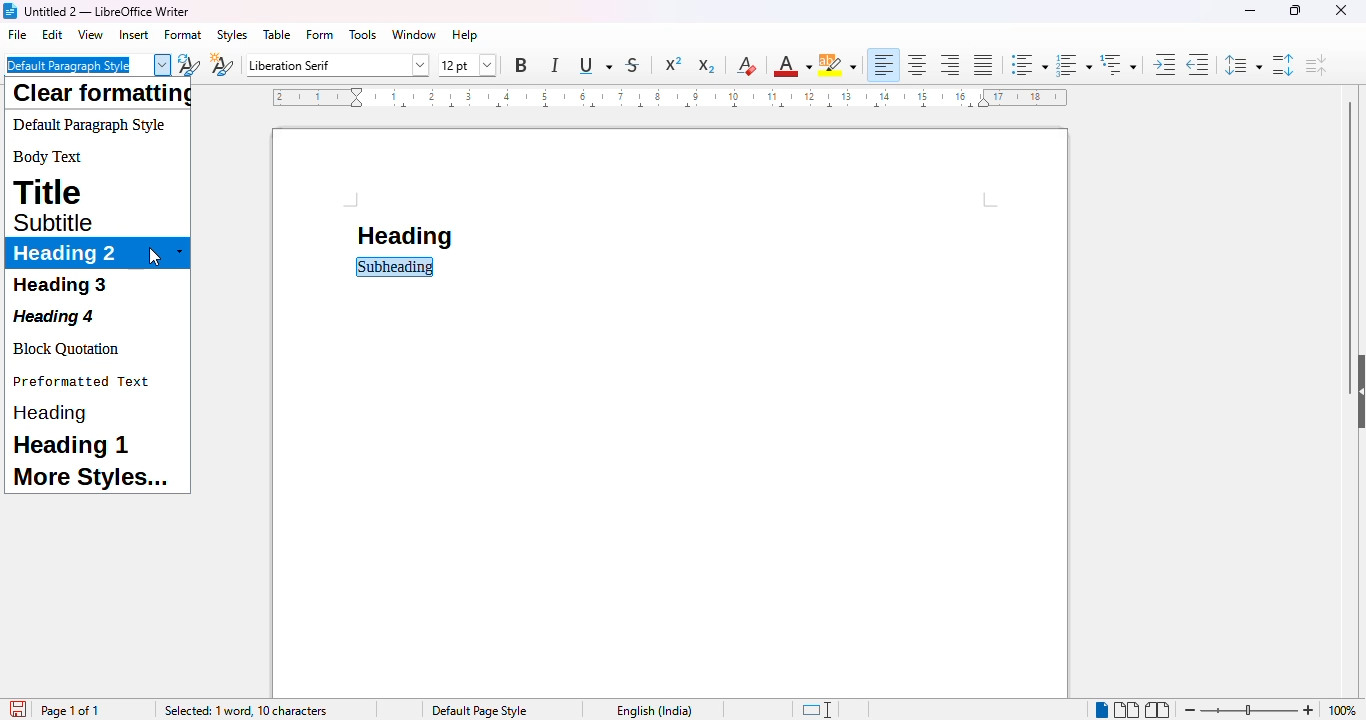 Image resolution: width=1366 pixels, height=720 pixels. I want to click on strikethrough, so click(633, 66).